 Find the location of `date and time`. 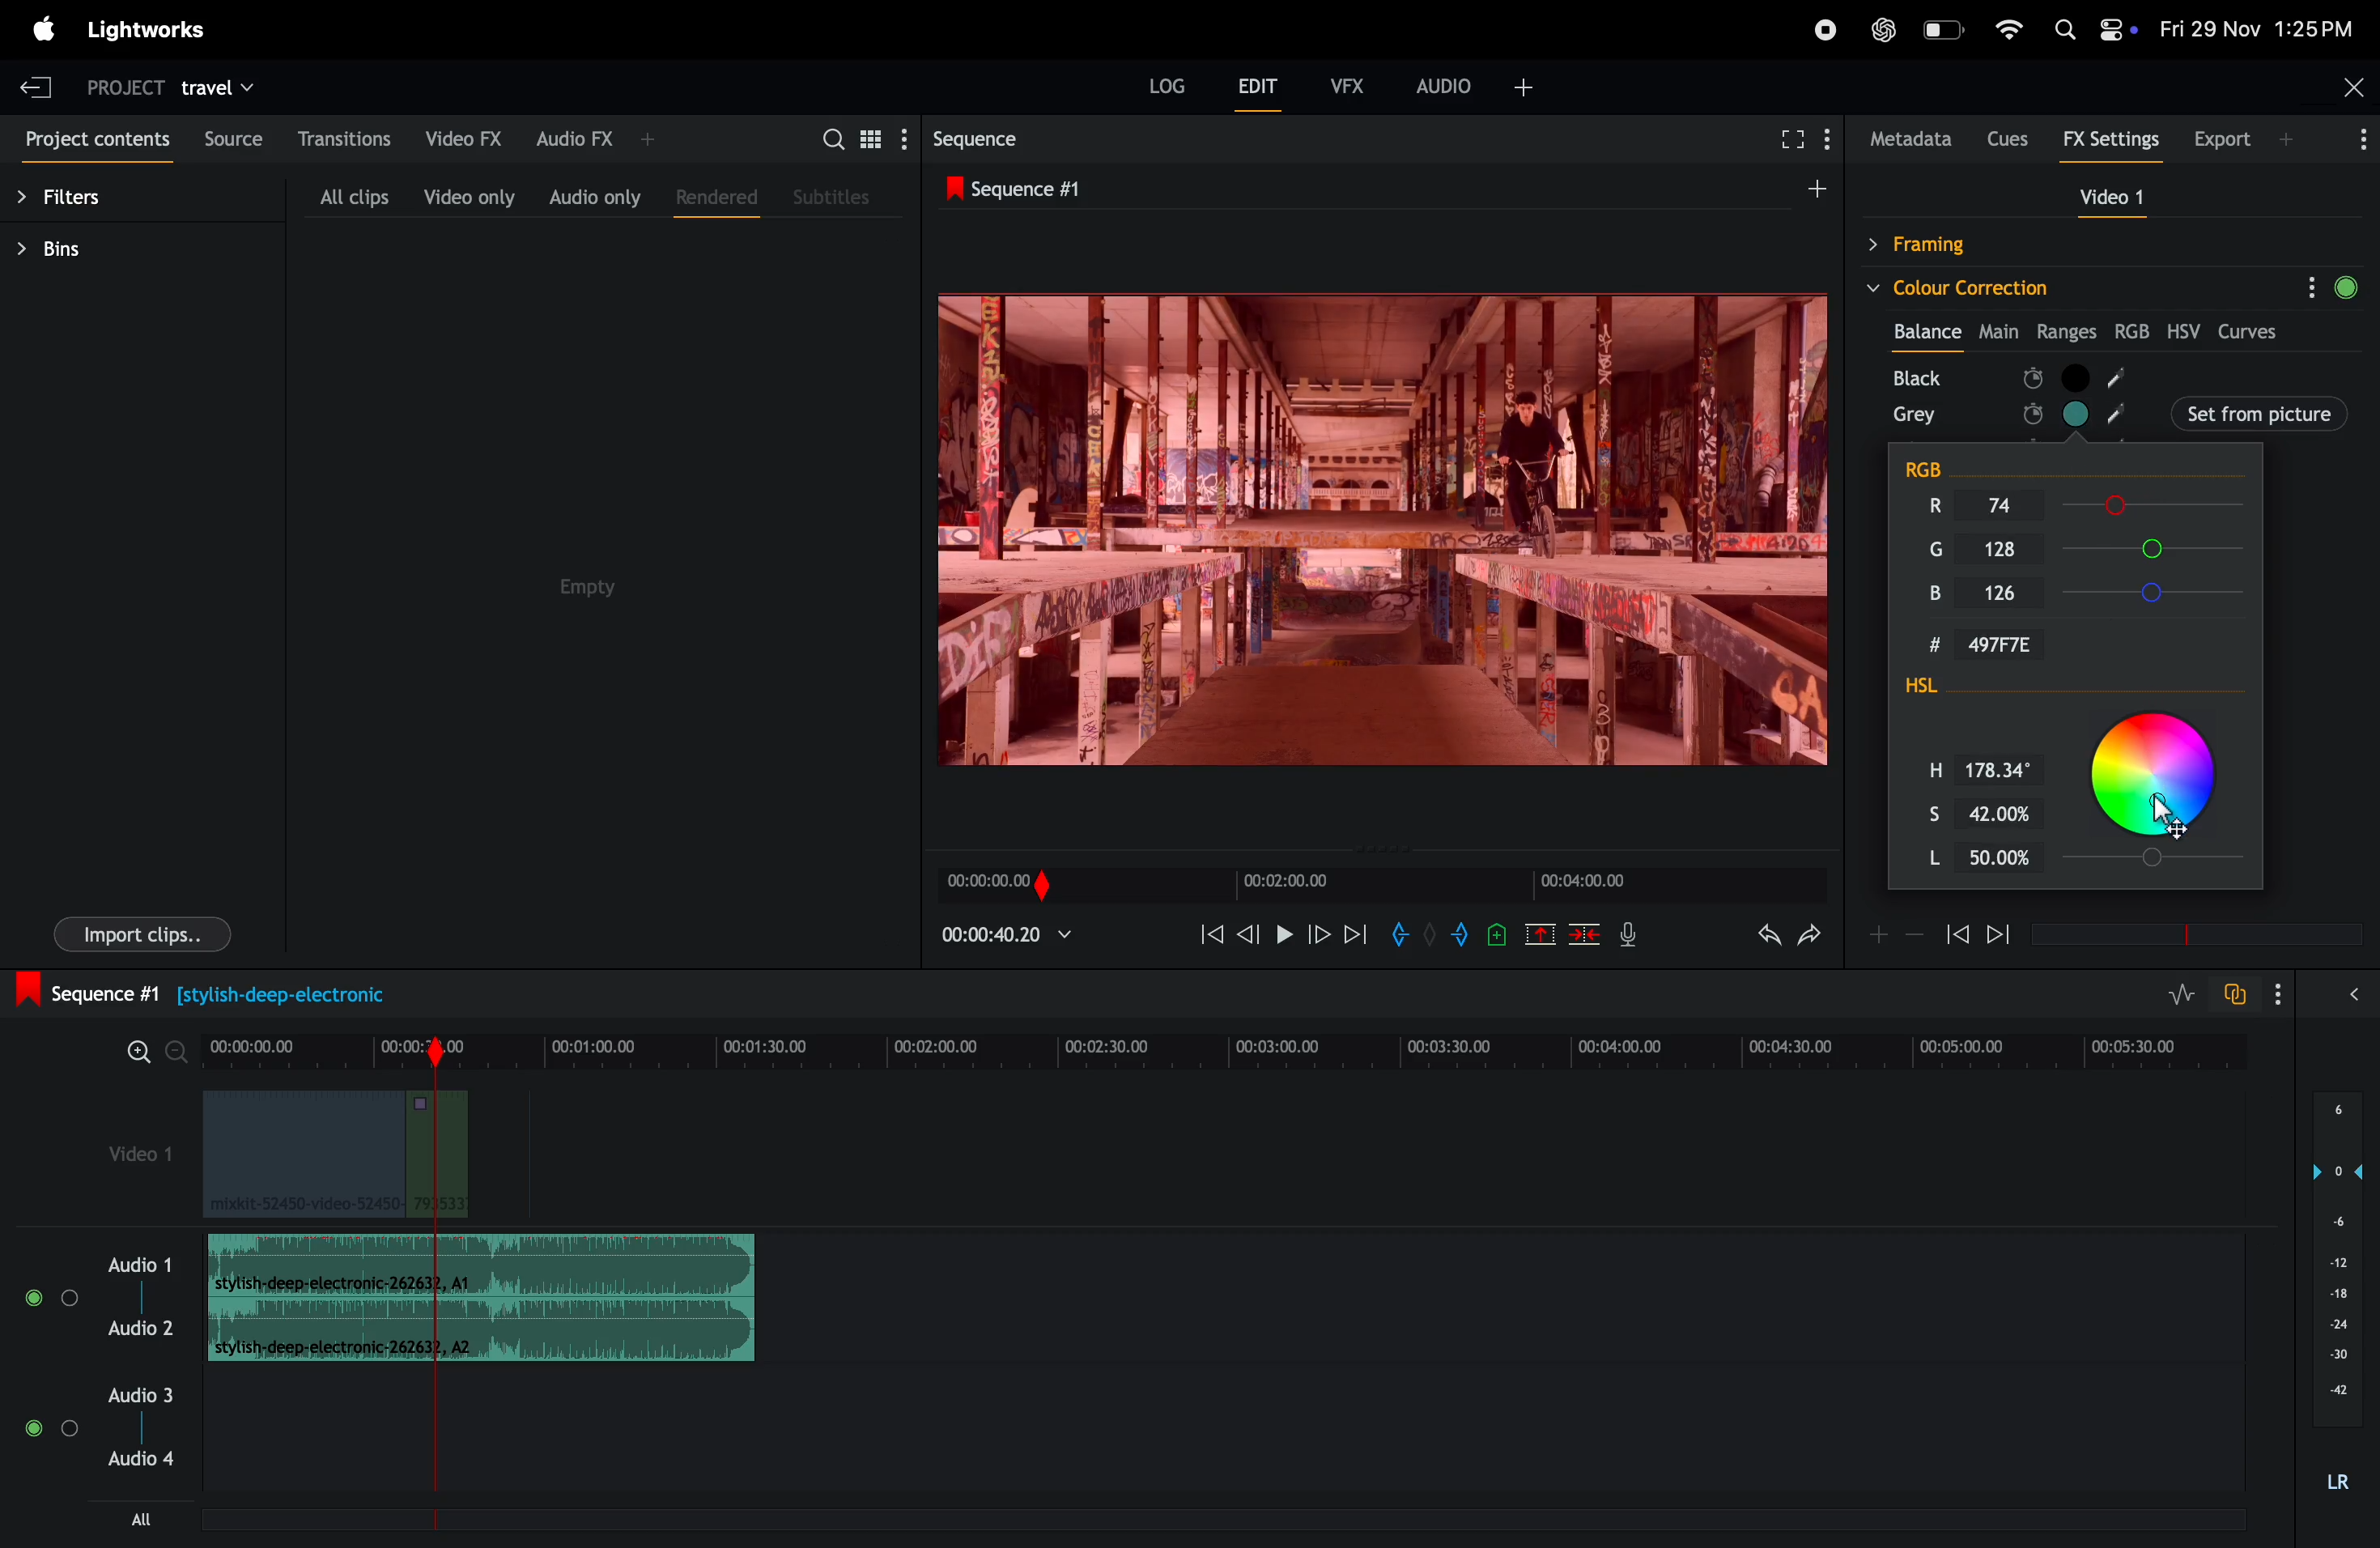

date and time is located at coordinates (2259, 27).